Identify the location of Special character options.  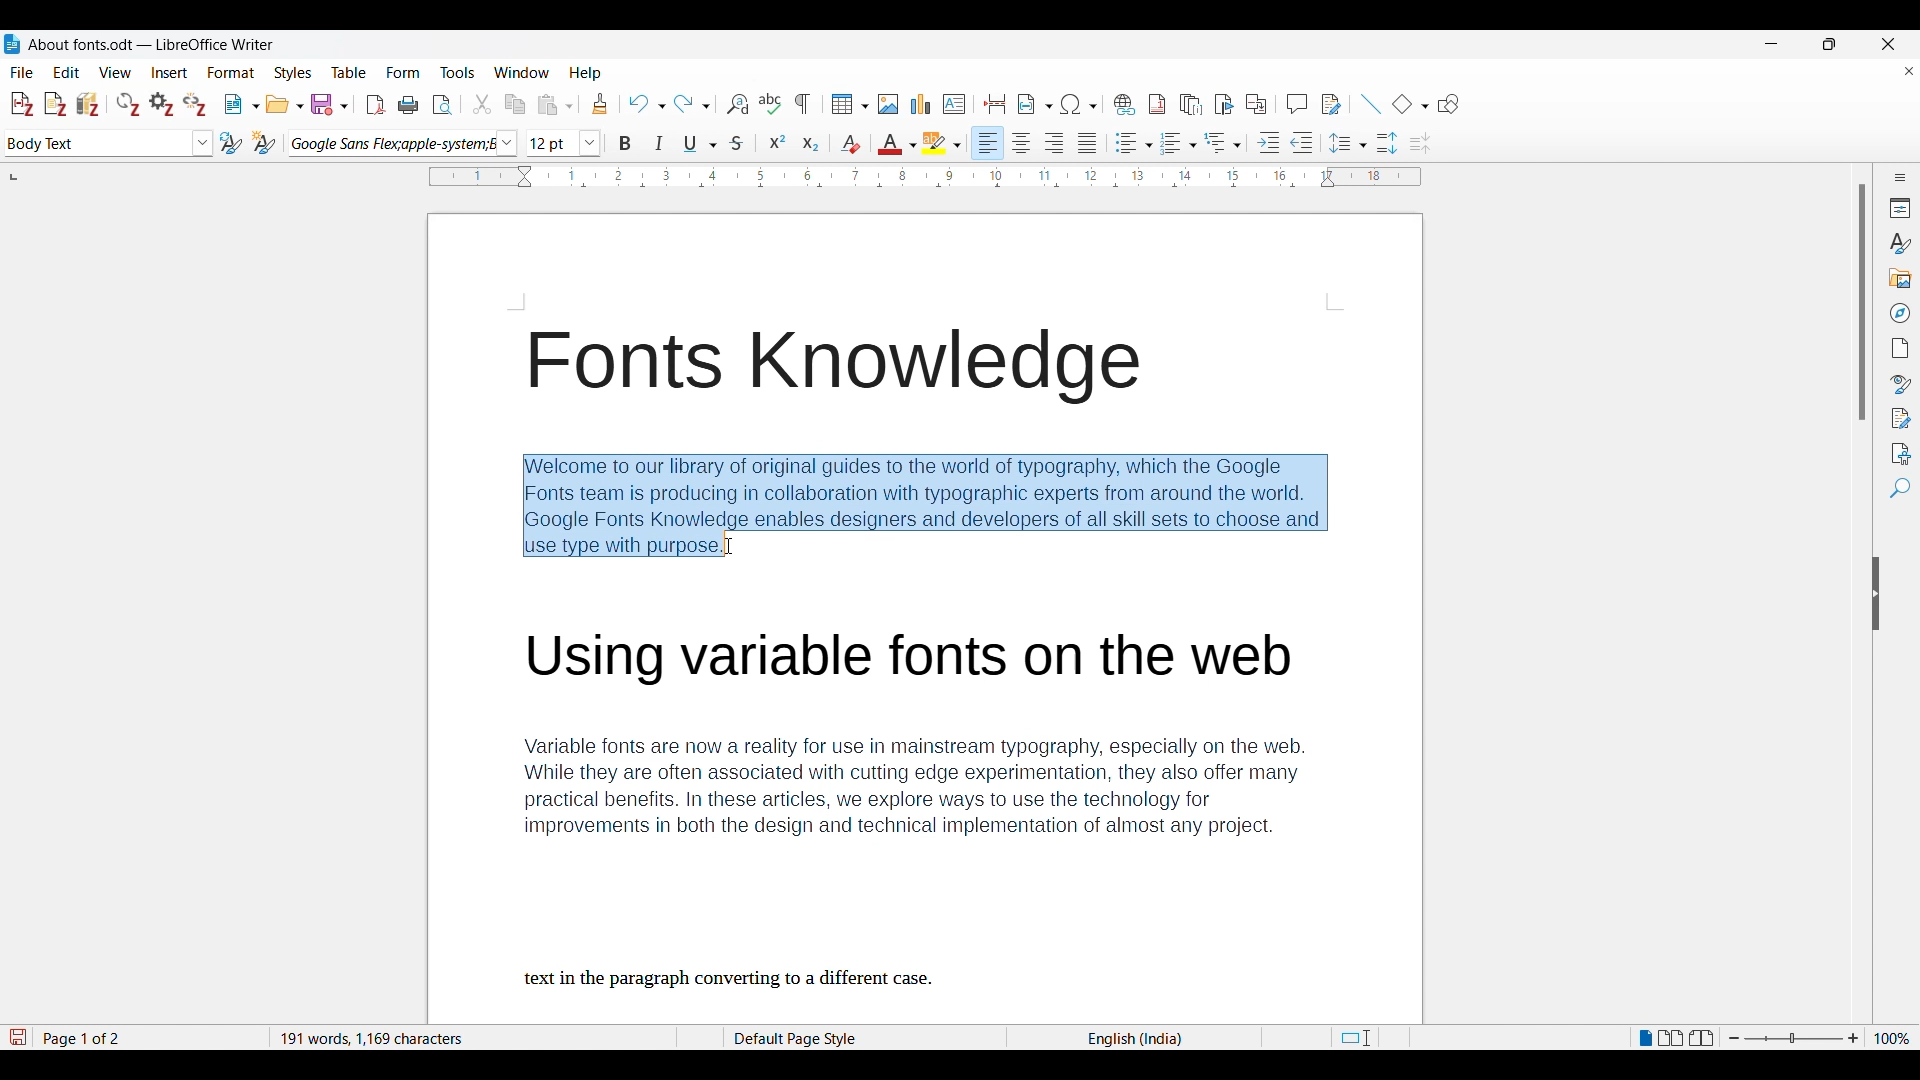
(1080, 104).